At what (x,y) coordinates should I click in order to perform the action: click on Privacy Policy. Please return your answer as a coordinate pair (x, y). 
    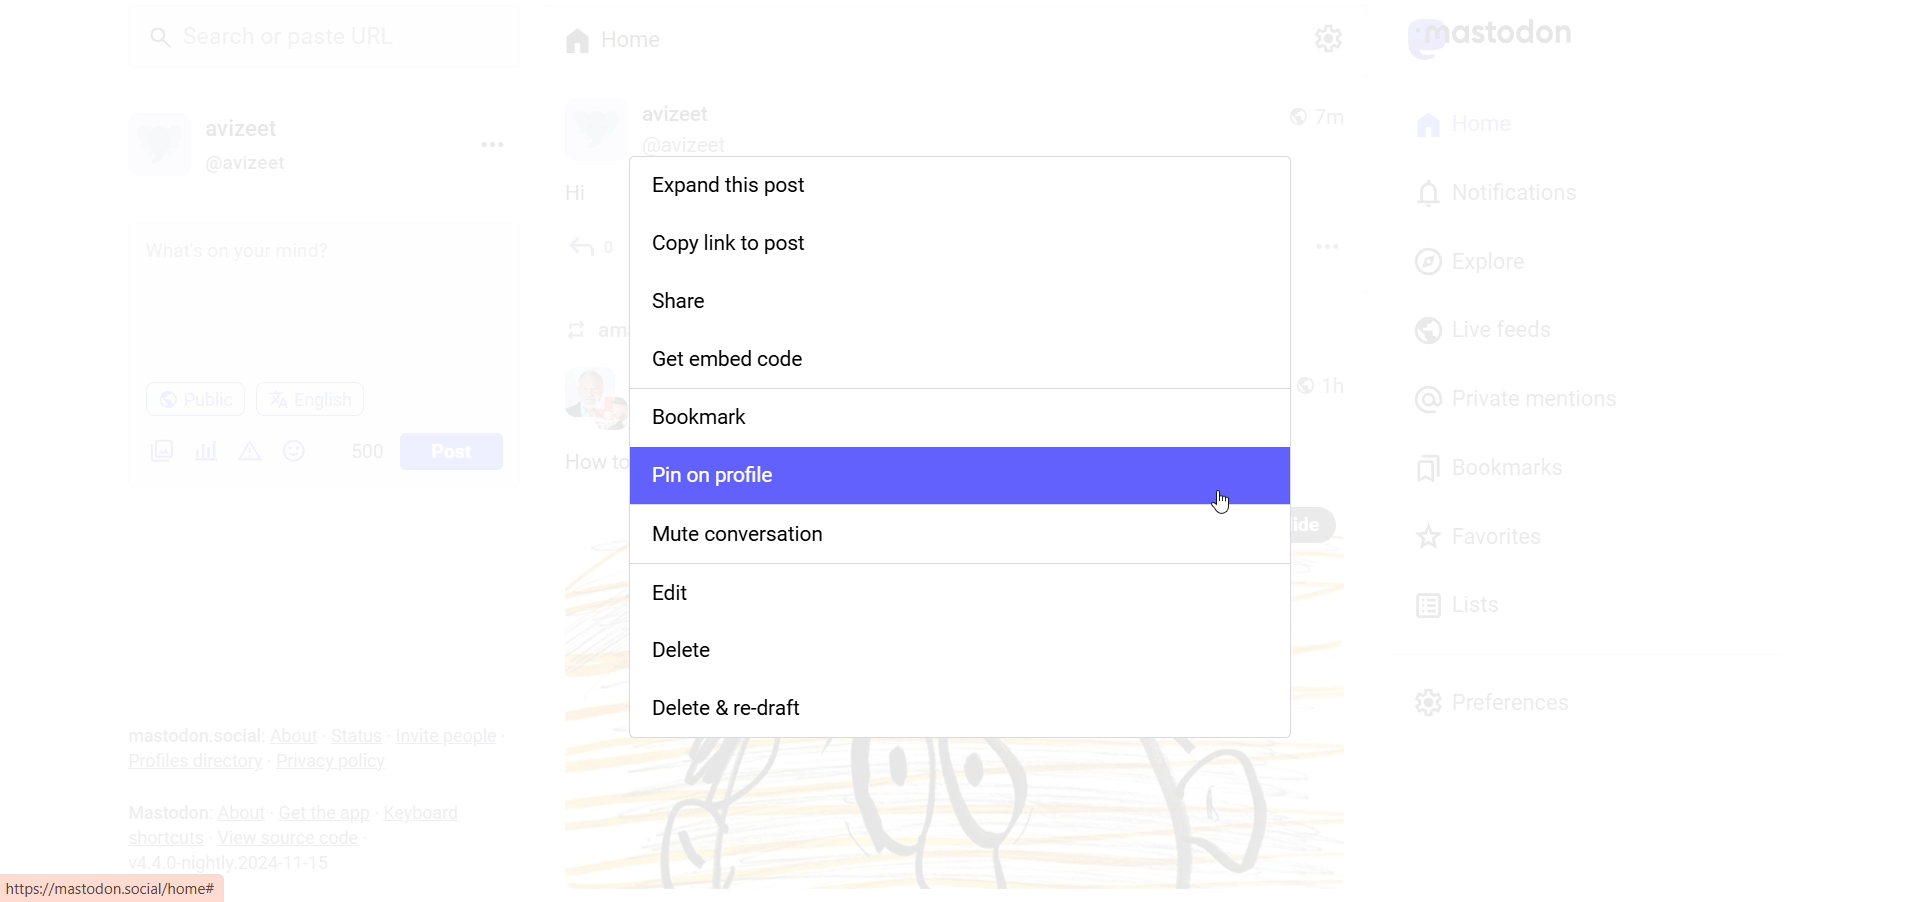
    Looking at the image, I should click on (336, 761).